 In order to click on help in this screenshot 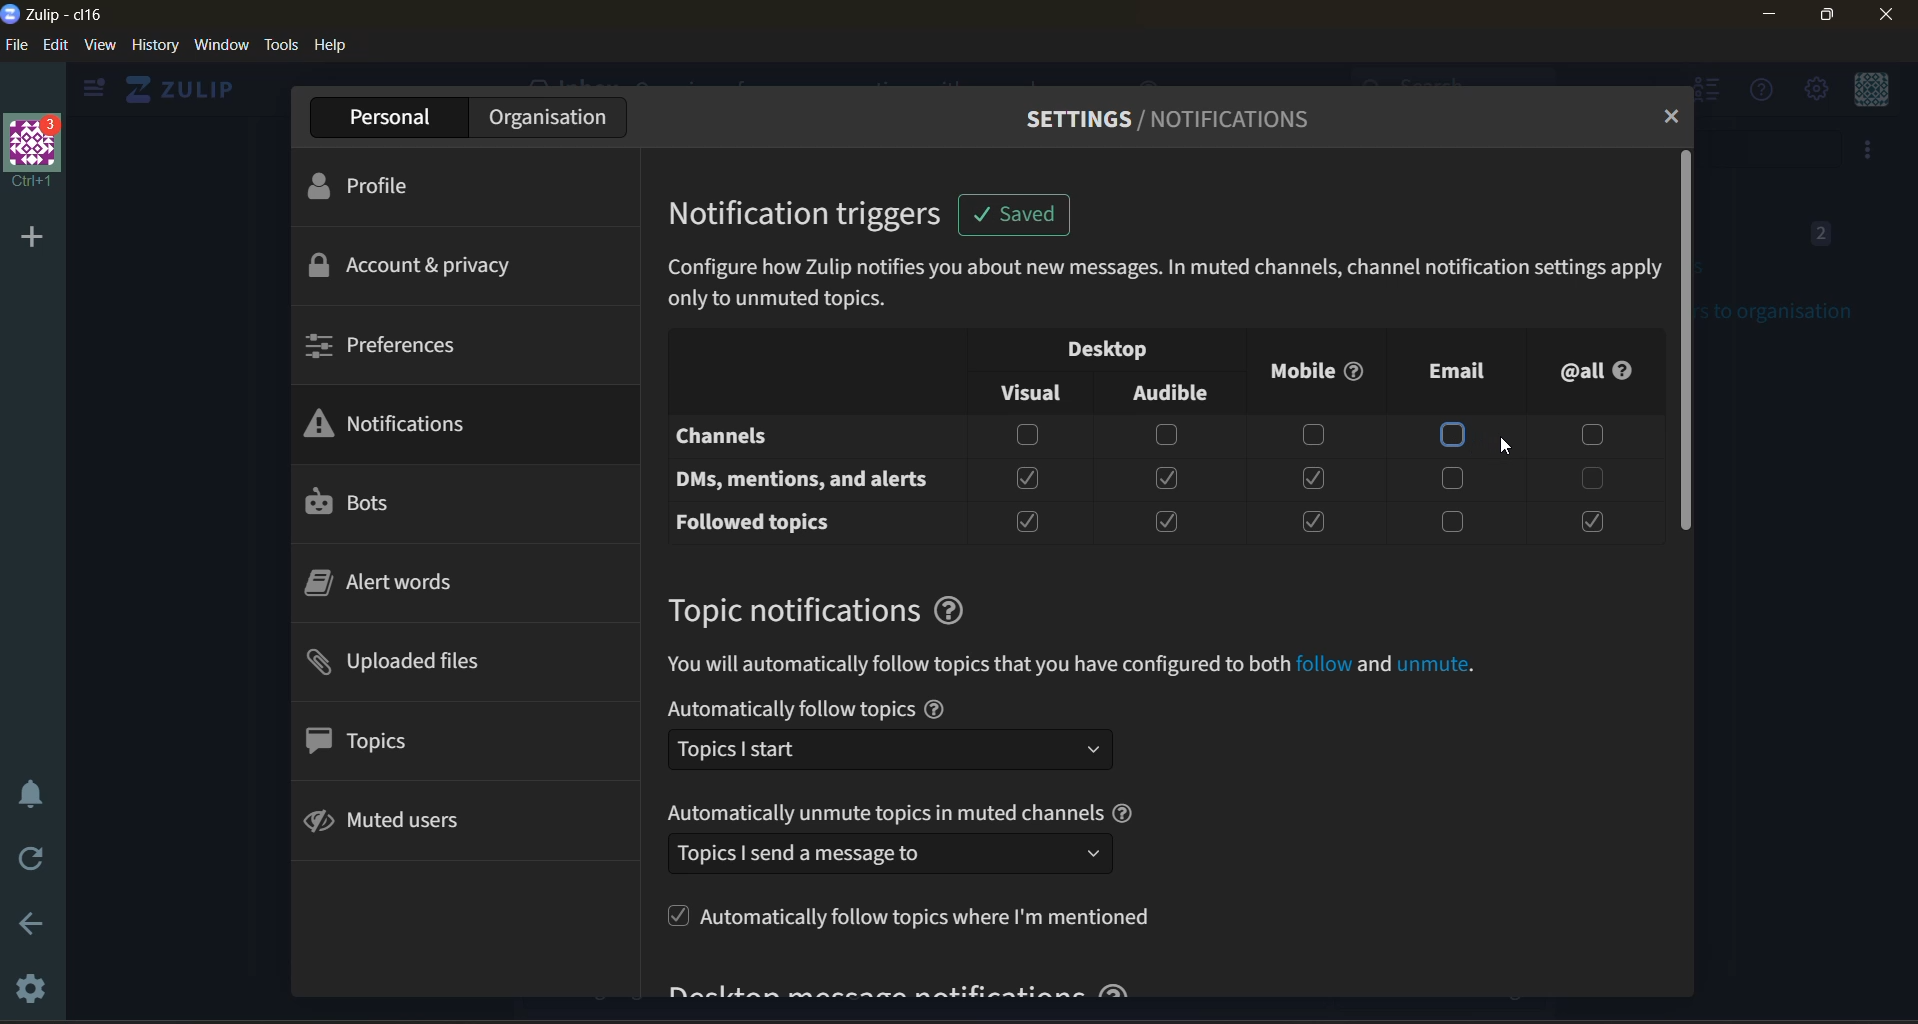, I will do `click(333, 44)`.